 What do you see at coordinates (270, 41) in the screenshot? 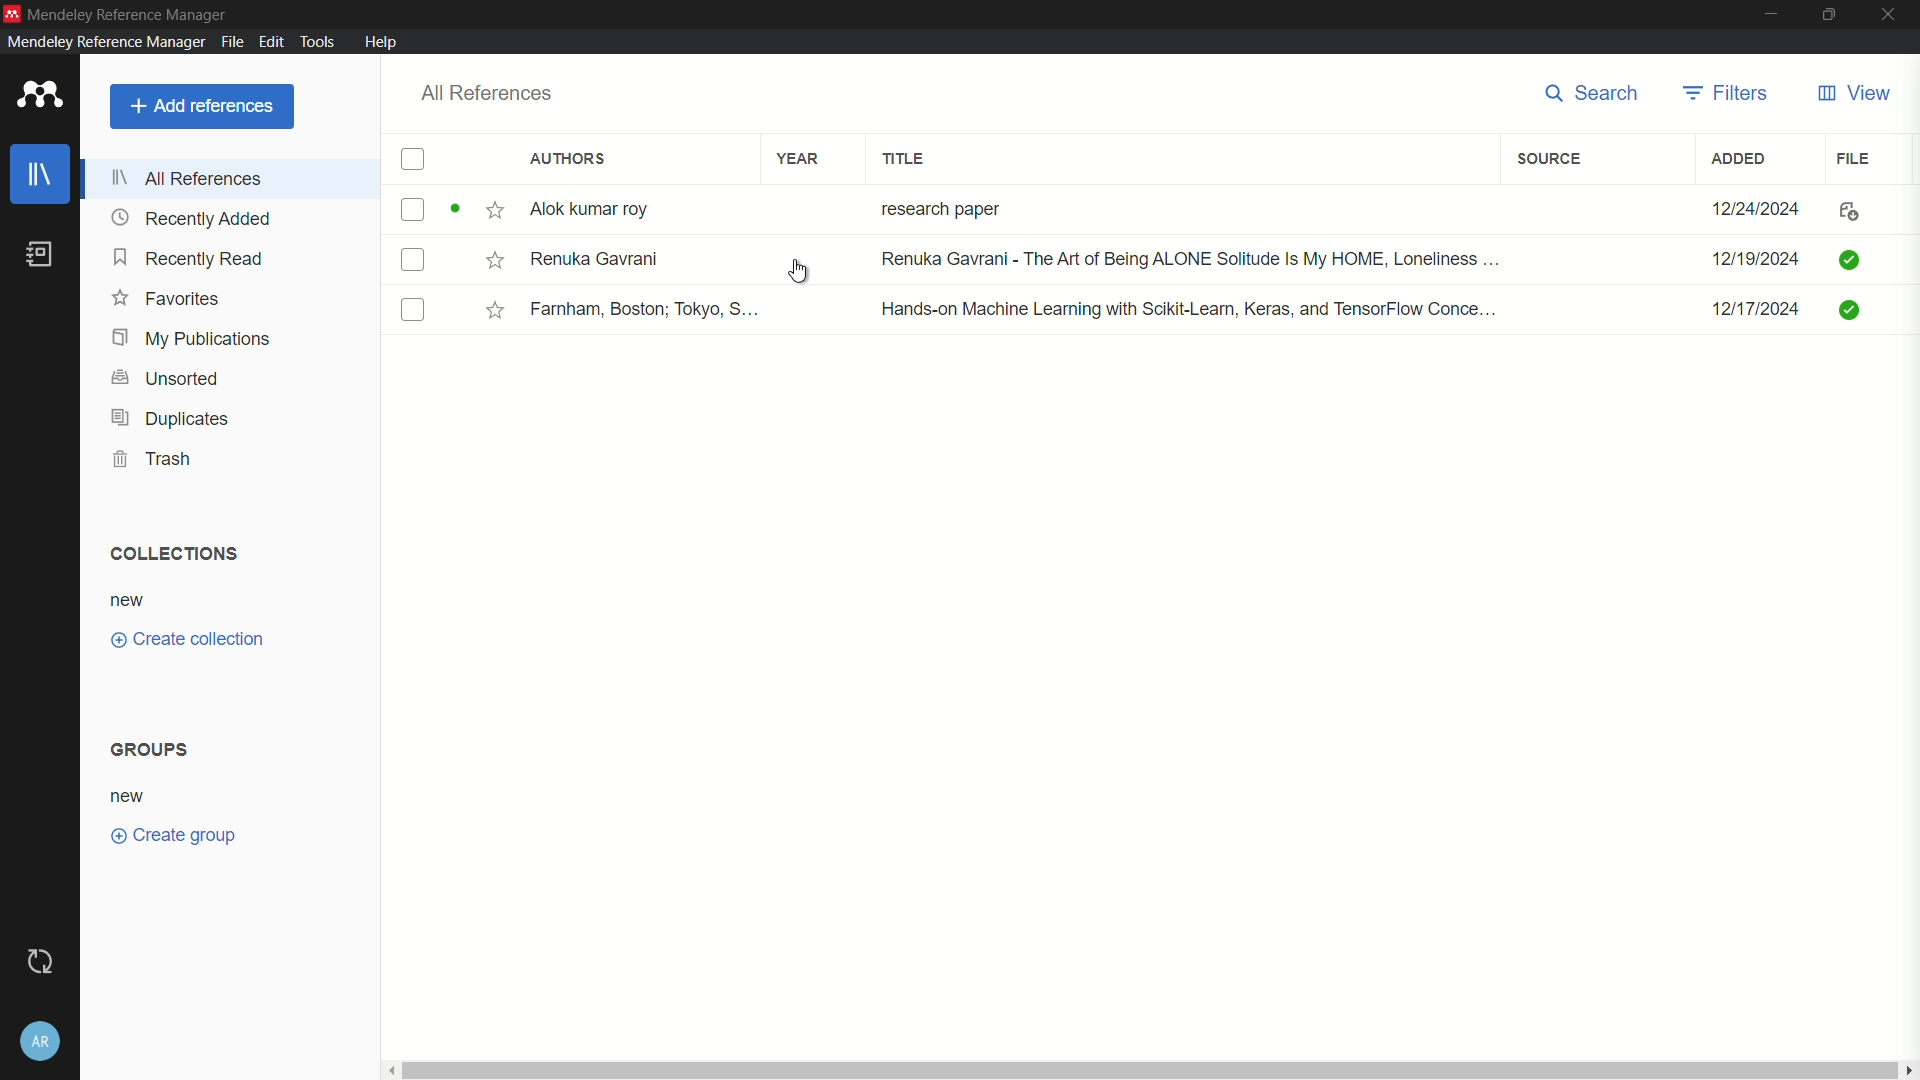
I see `edit menu` at bounding box center [270, 41].